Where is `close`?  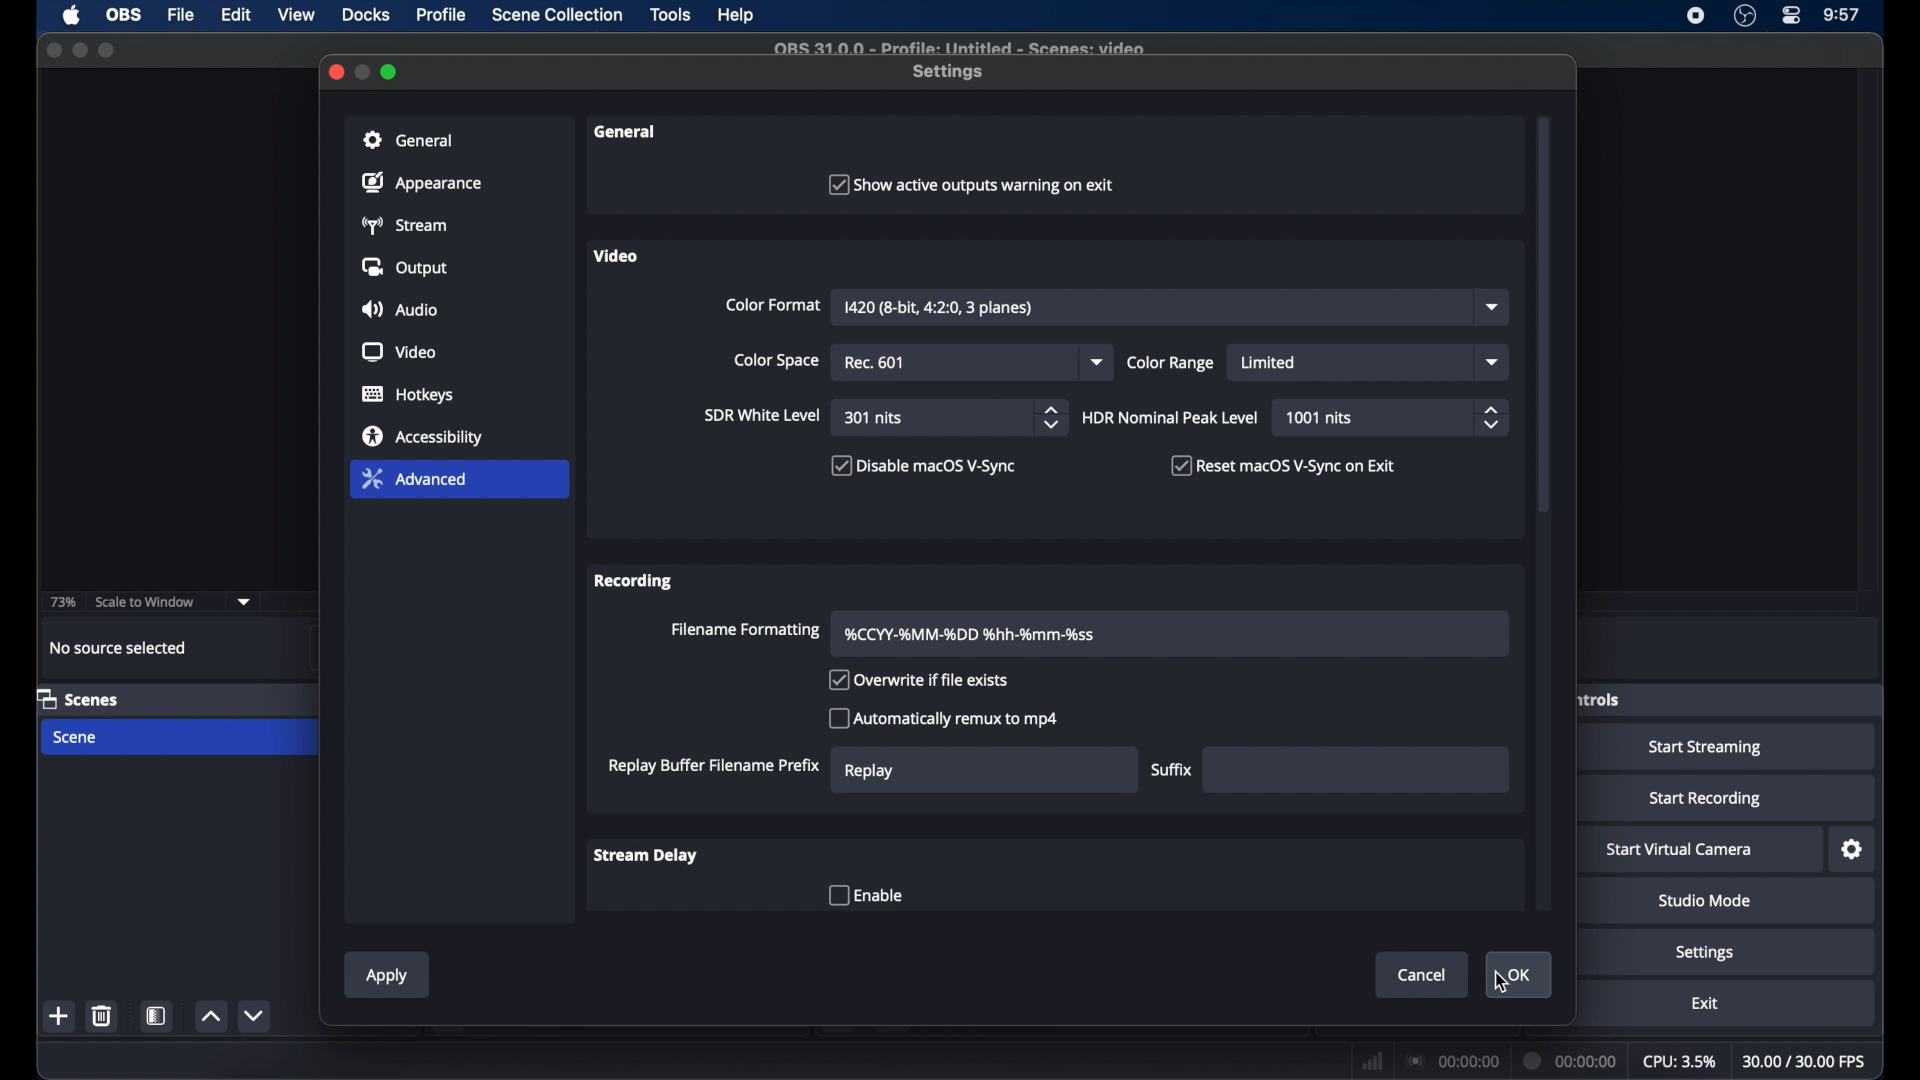 close is located at coordinates (54, 49).